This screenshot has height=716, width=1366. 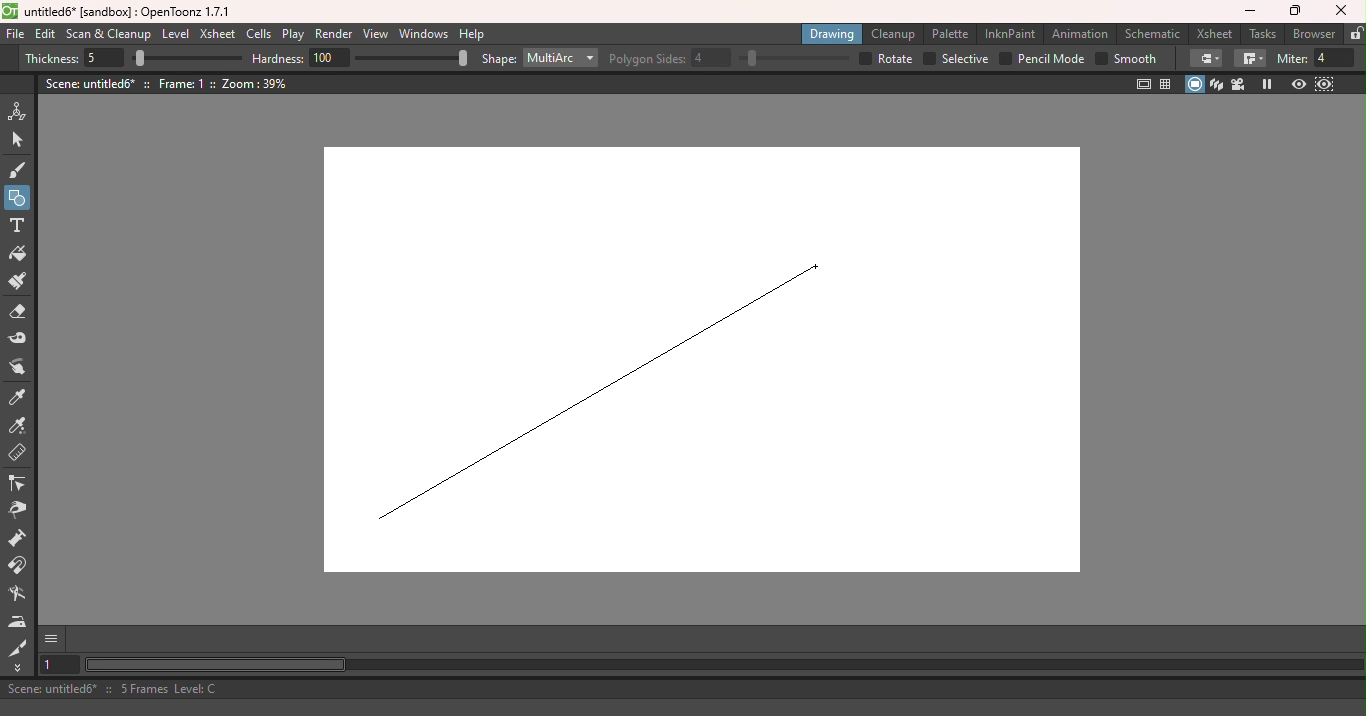 What do you see at coordinates (19, 170) in the screenshot?
I see `Brush tool` at bounding box center [19, 170].